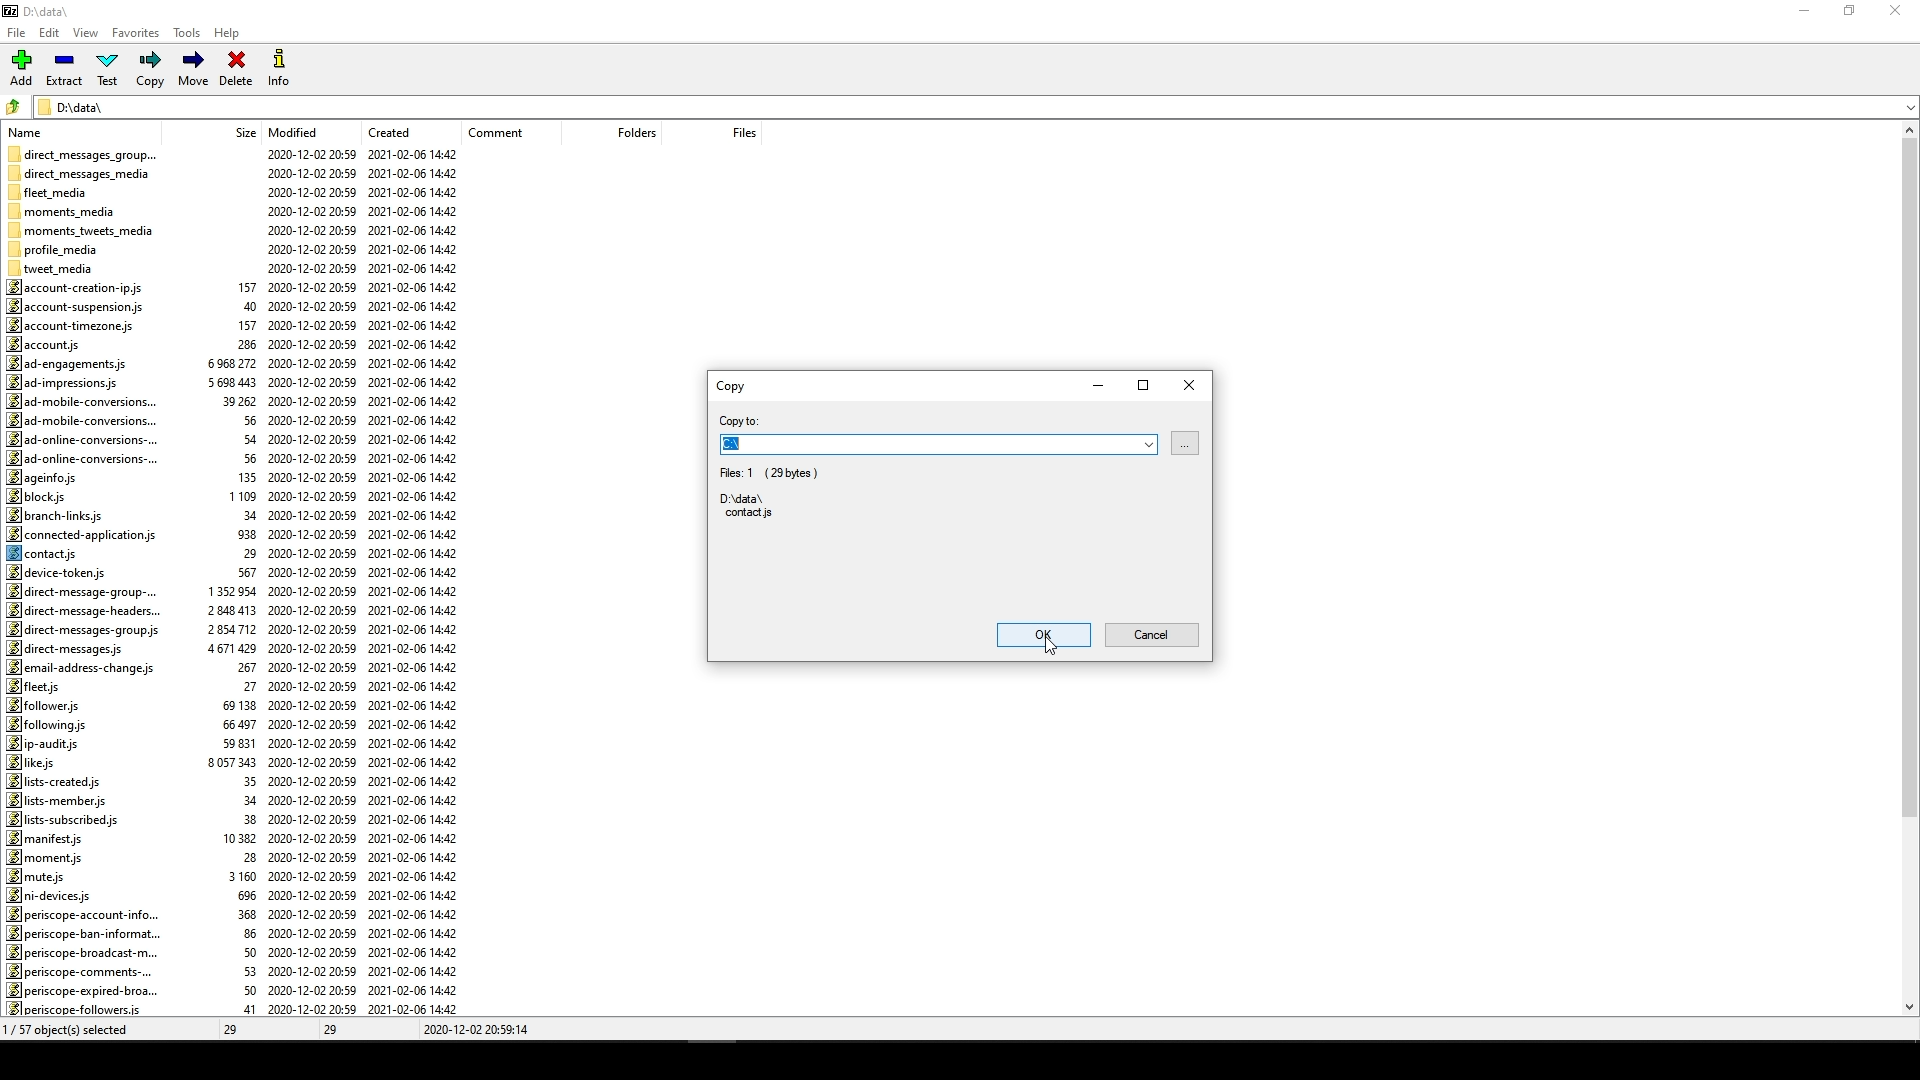 This screenshot has width=1920, height=1080. What do you see at coordinates (61, 572) in the screenshot?
I see `device-token.js` at bounding box center [61, 572].